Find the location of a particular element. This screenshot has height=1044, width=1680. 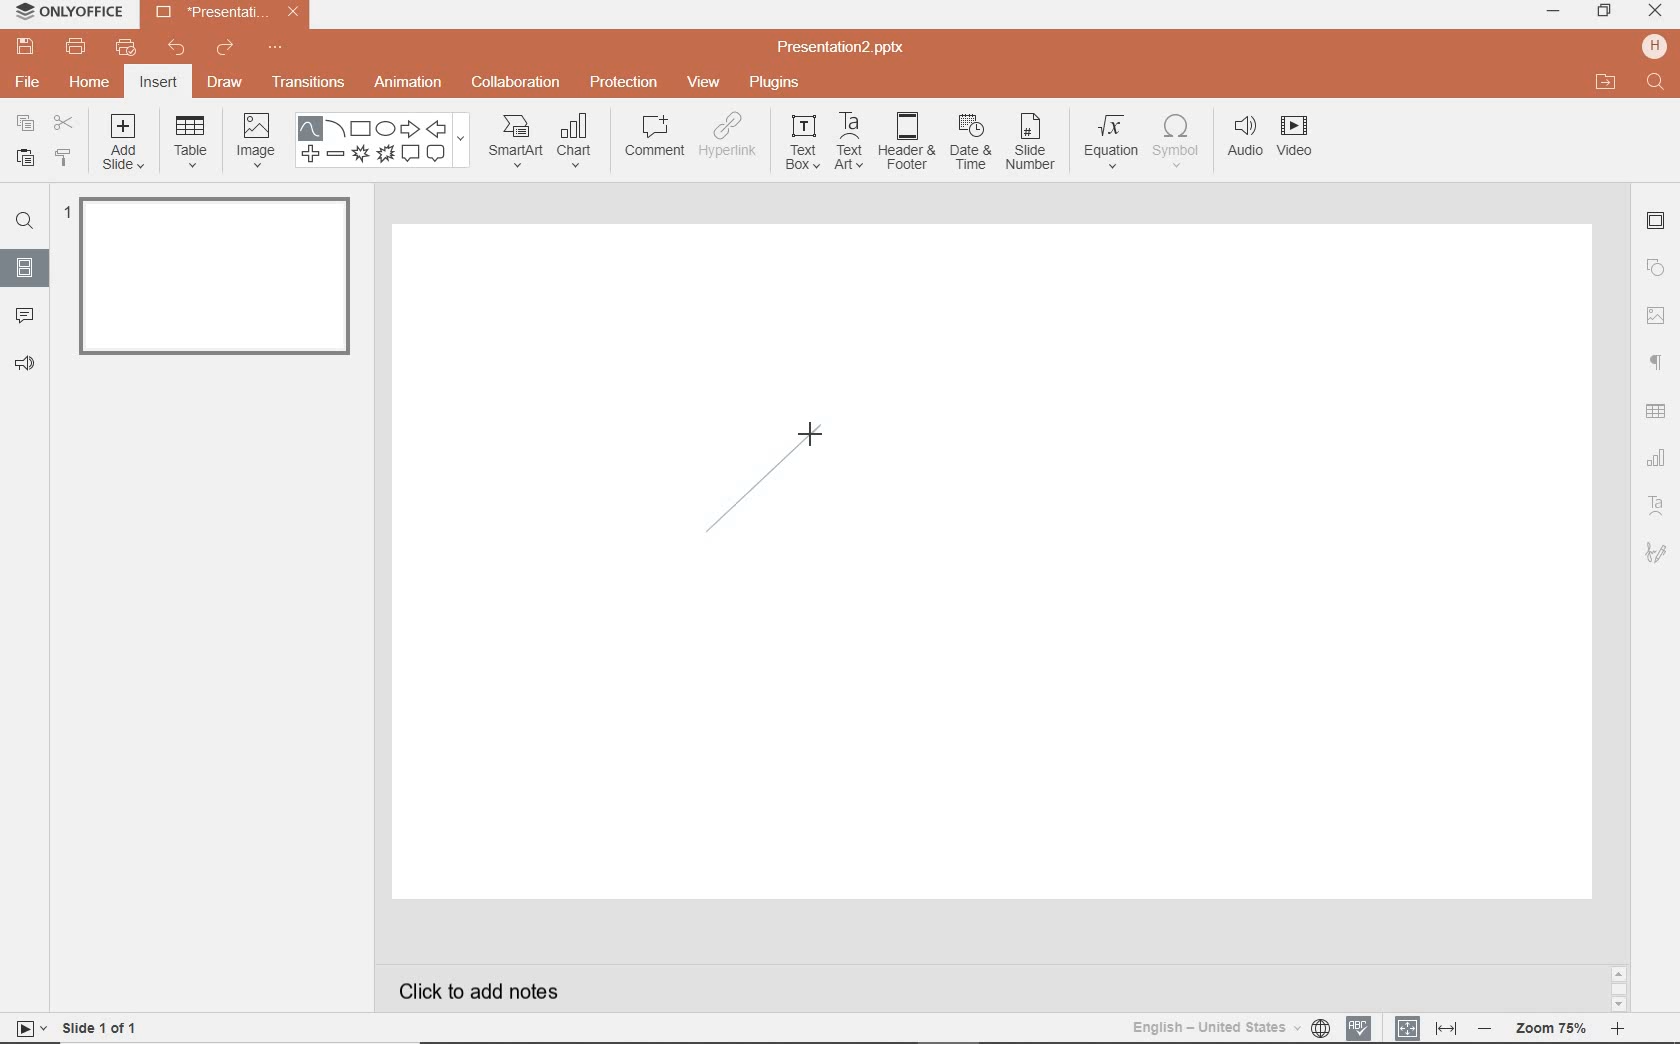

SLIDE 1 OF 1 is located at coordinates (80, 1027).